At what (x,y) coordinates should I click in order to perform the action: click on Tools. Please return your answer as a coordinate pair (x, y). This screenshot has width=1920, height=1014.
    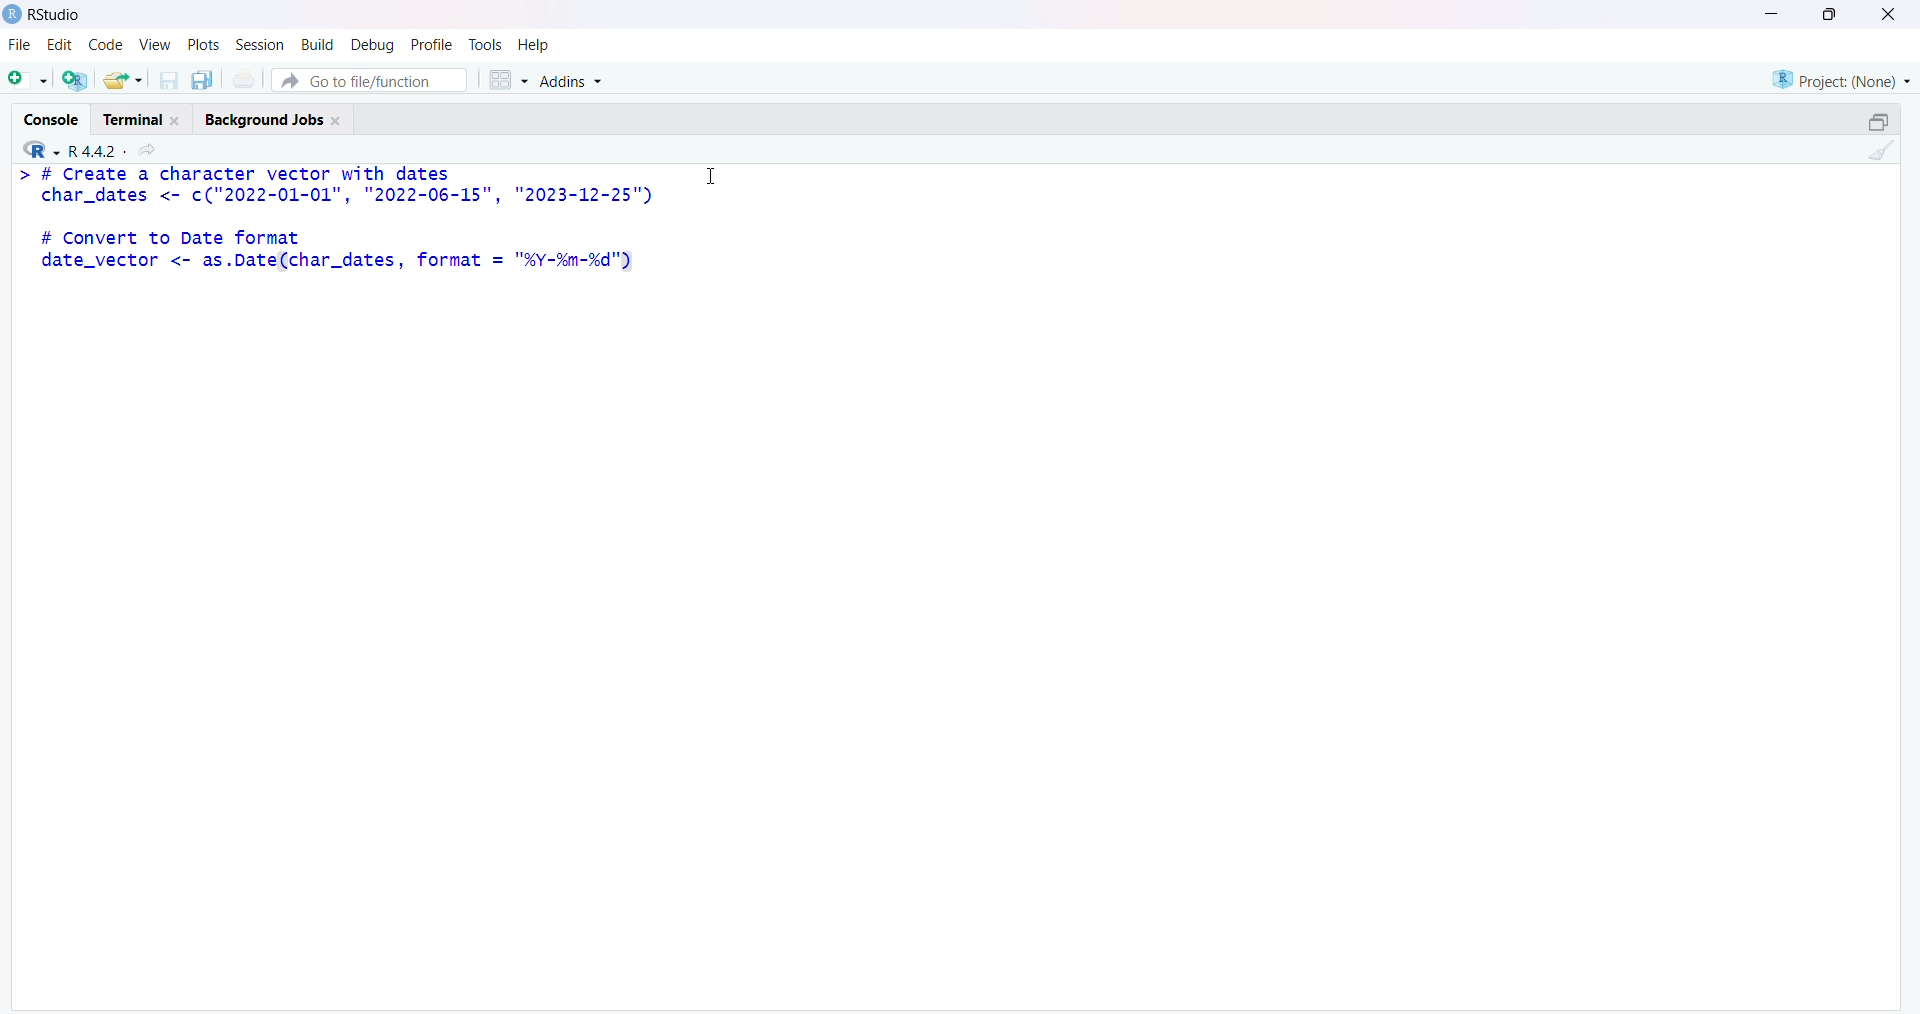
    Looking at the image, I should click on (486, 44).